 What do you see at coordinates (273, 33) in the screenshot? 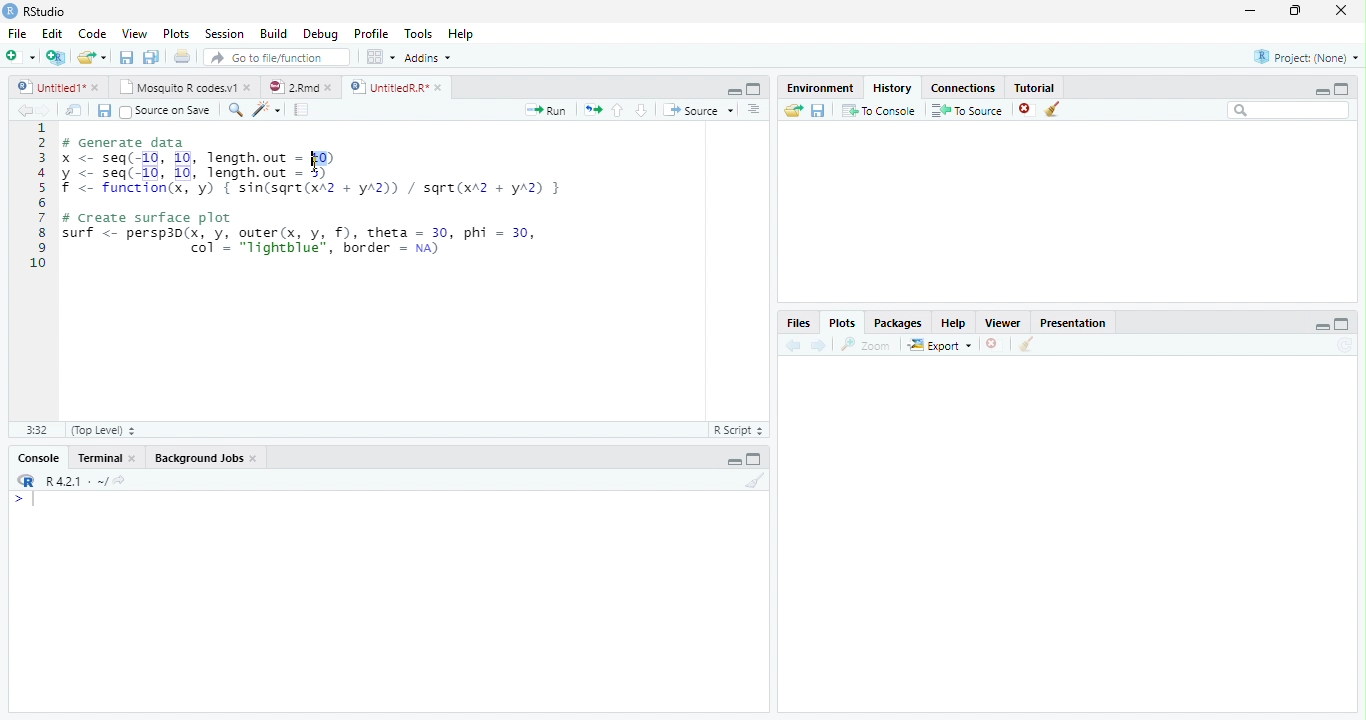
I see `Build` at bounding box center [273, 33].